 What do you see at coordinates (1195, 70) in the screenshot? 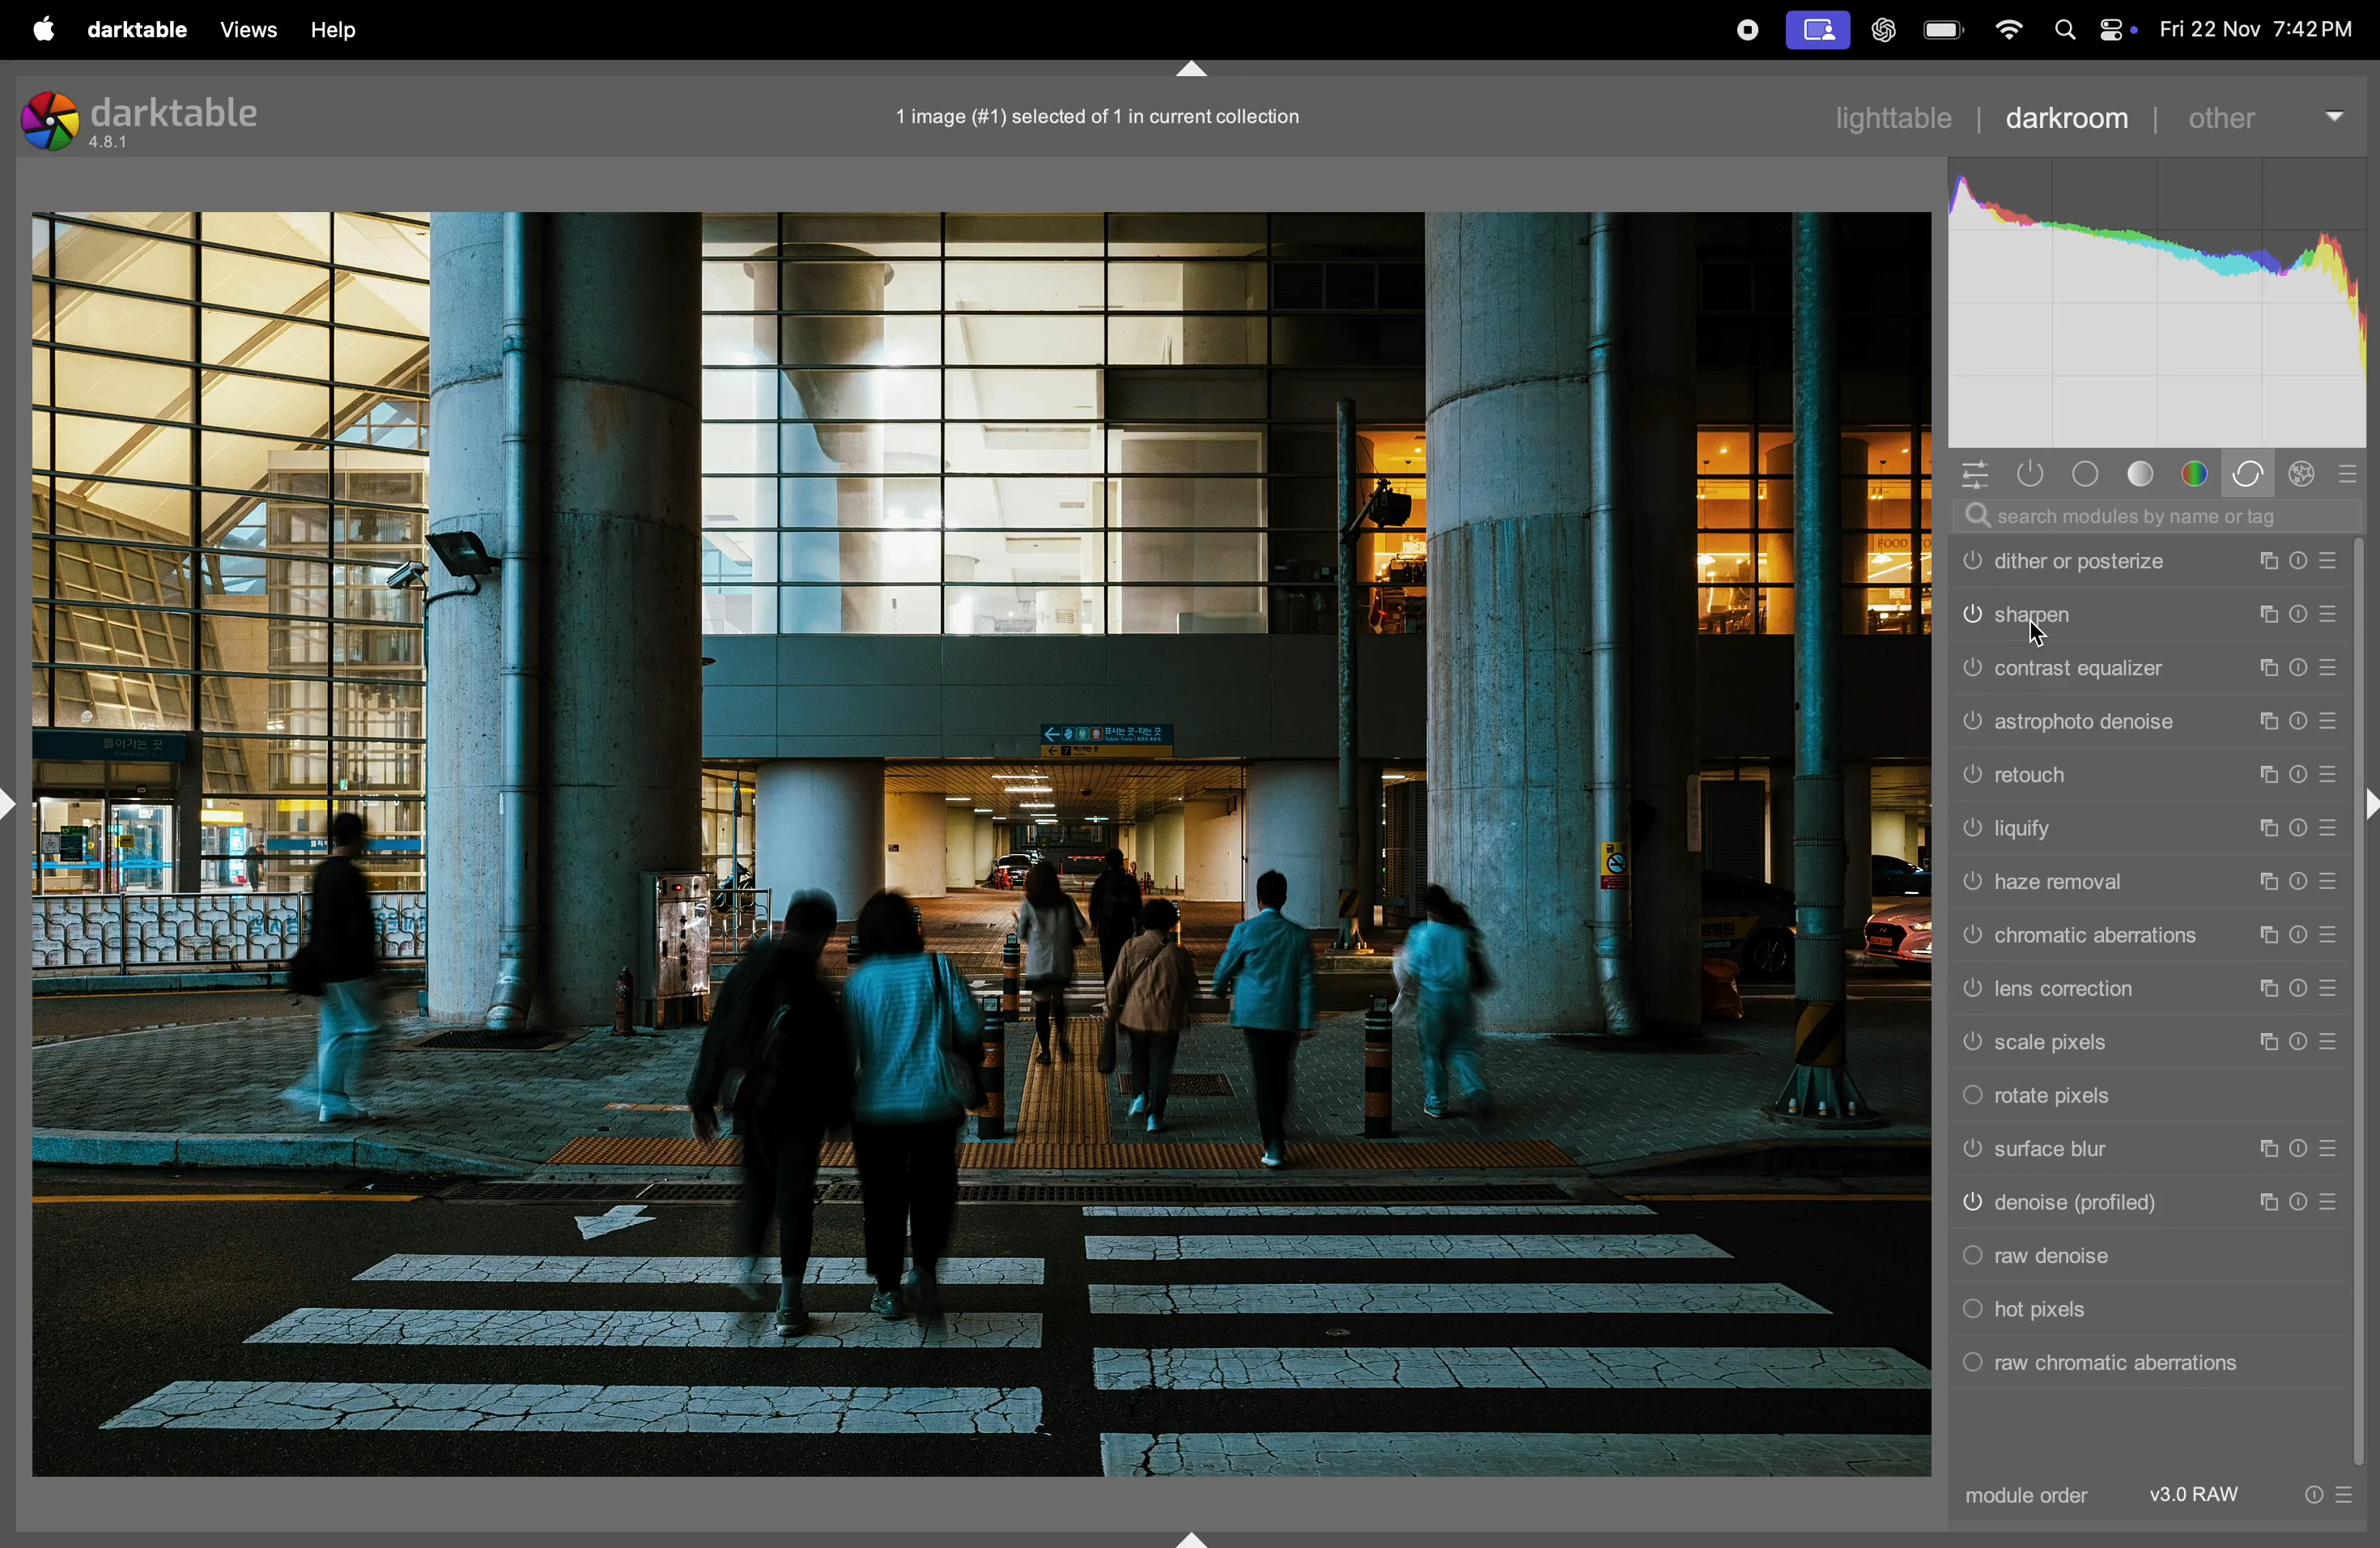
I see `shift+ctrl+t` at bounding box center [1195, 70].